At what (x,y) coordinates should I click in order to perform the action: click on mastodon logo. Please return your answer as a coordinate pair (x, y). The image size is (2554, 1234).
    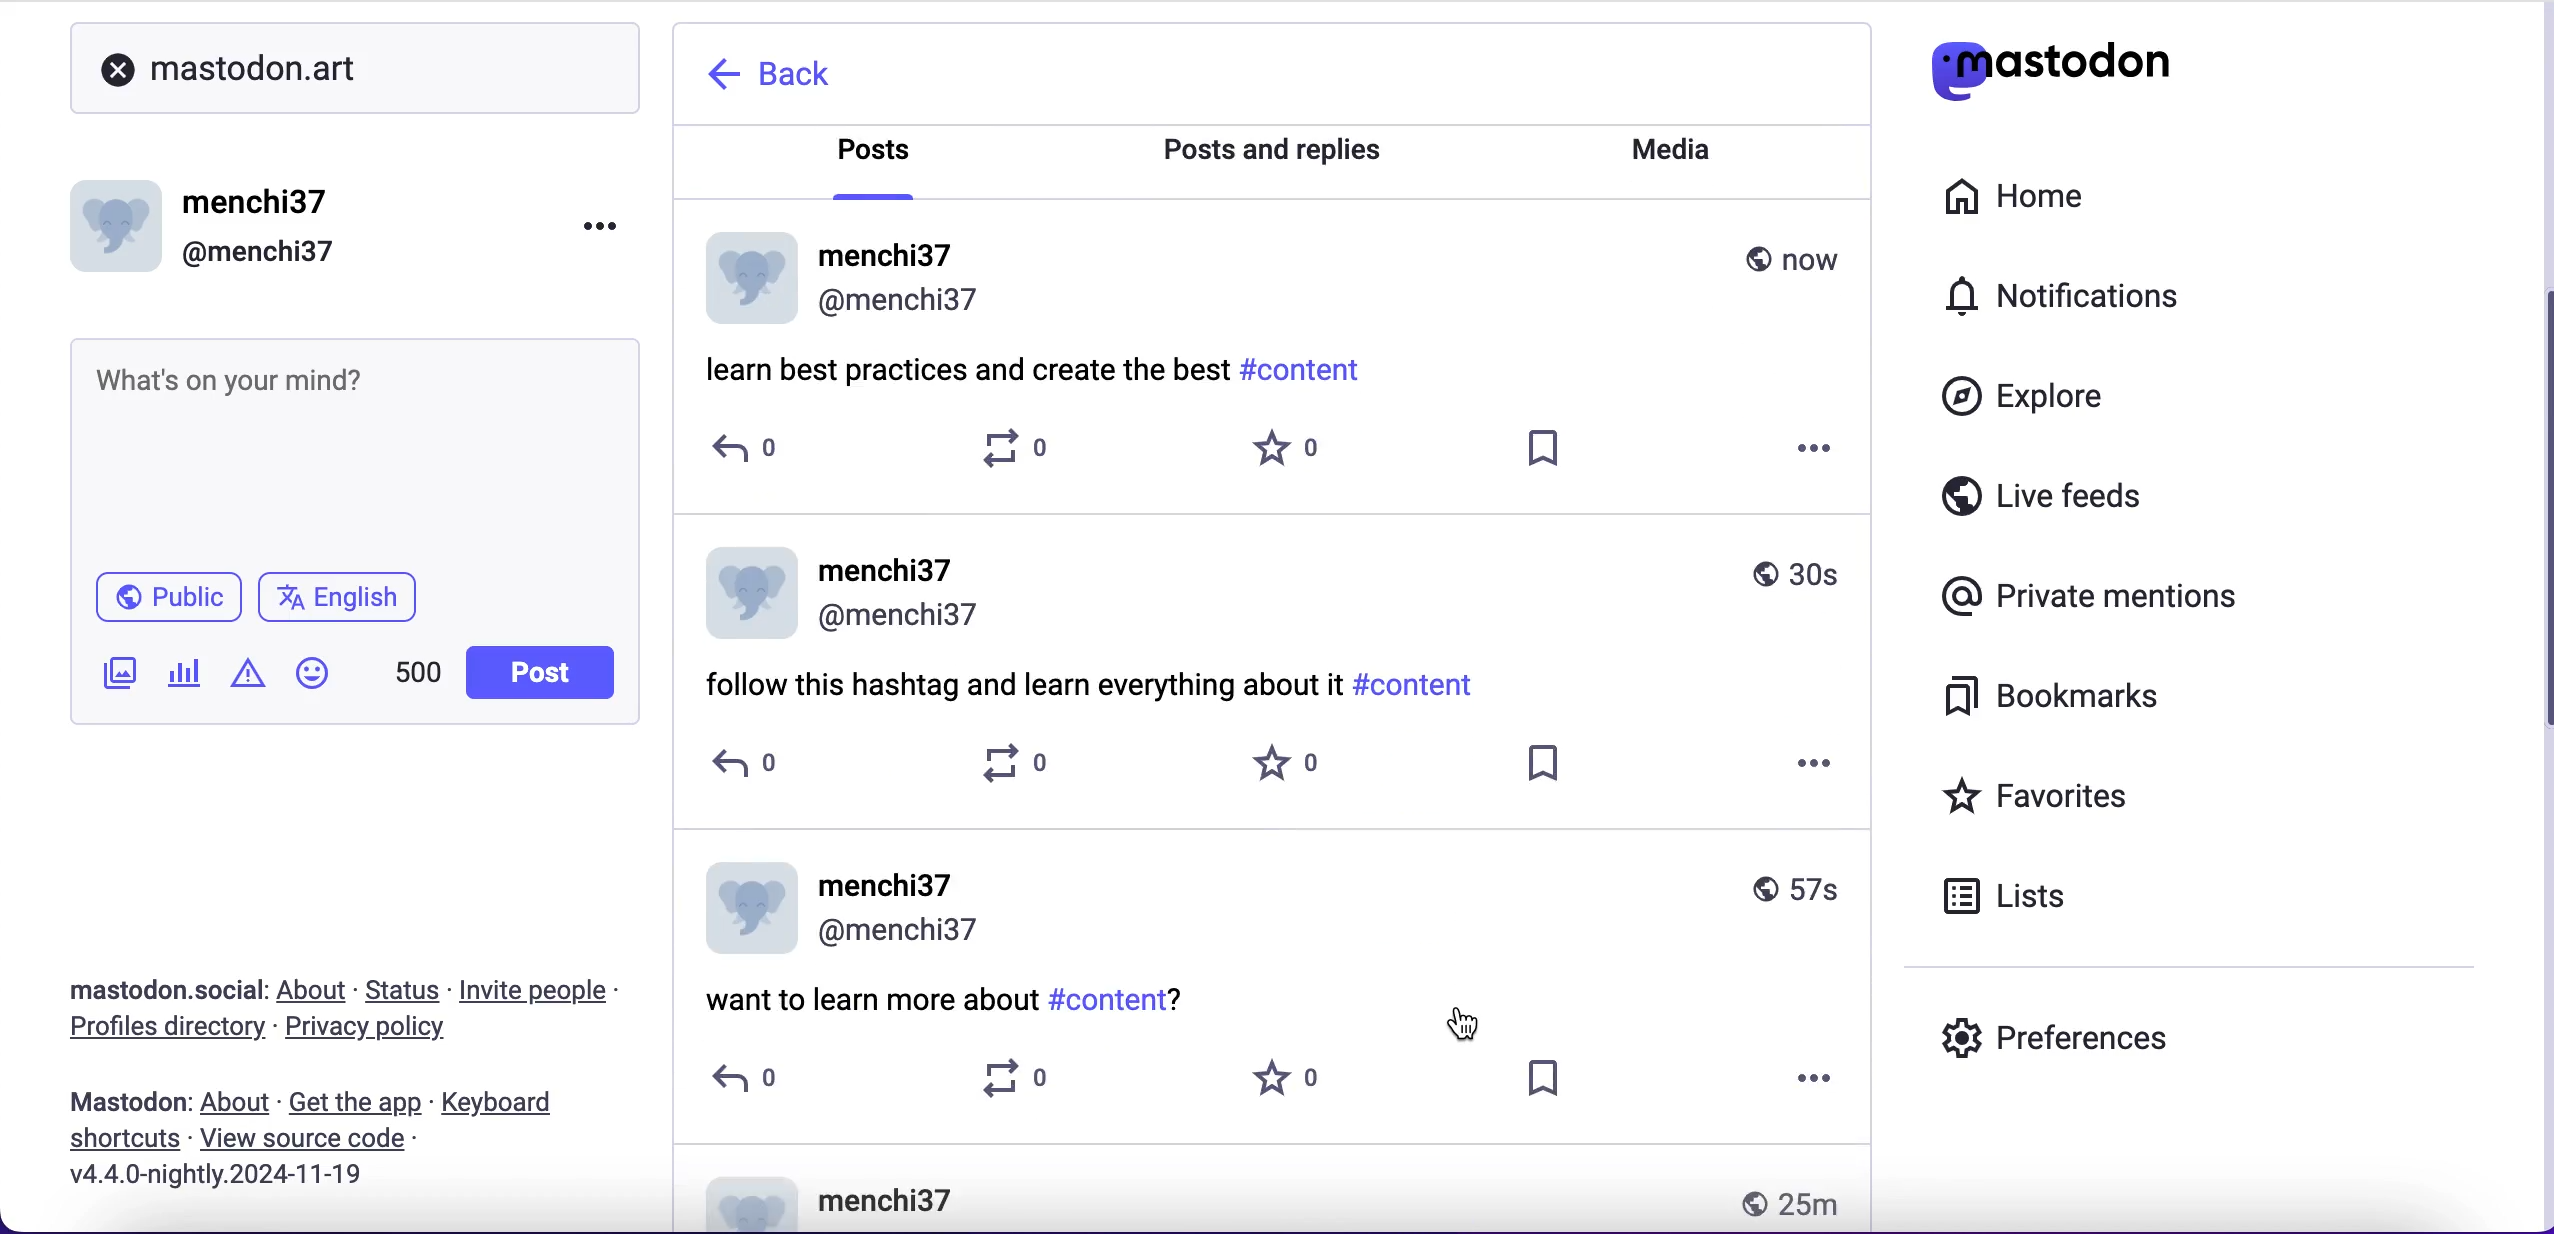
    Looking at the image, I should click on (2088, 71).